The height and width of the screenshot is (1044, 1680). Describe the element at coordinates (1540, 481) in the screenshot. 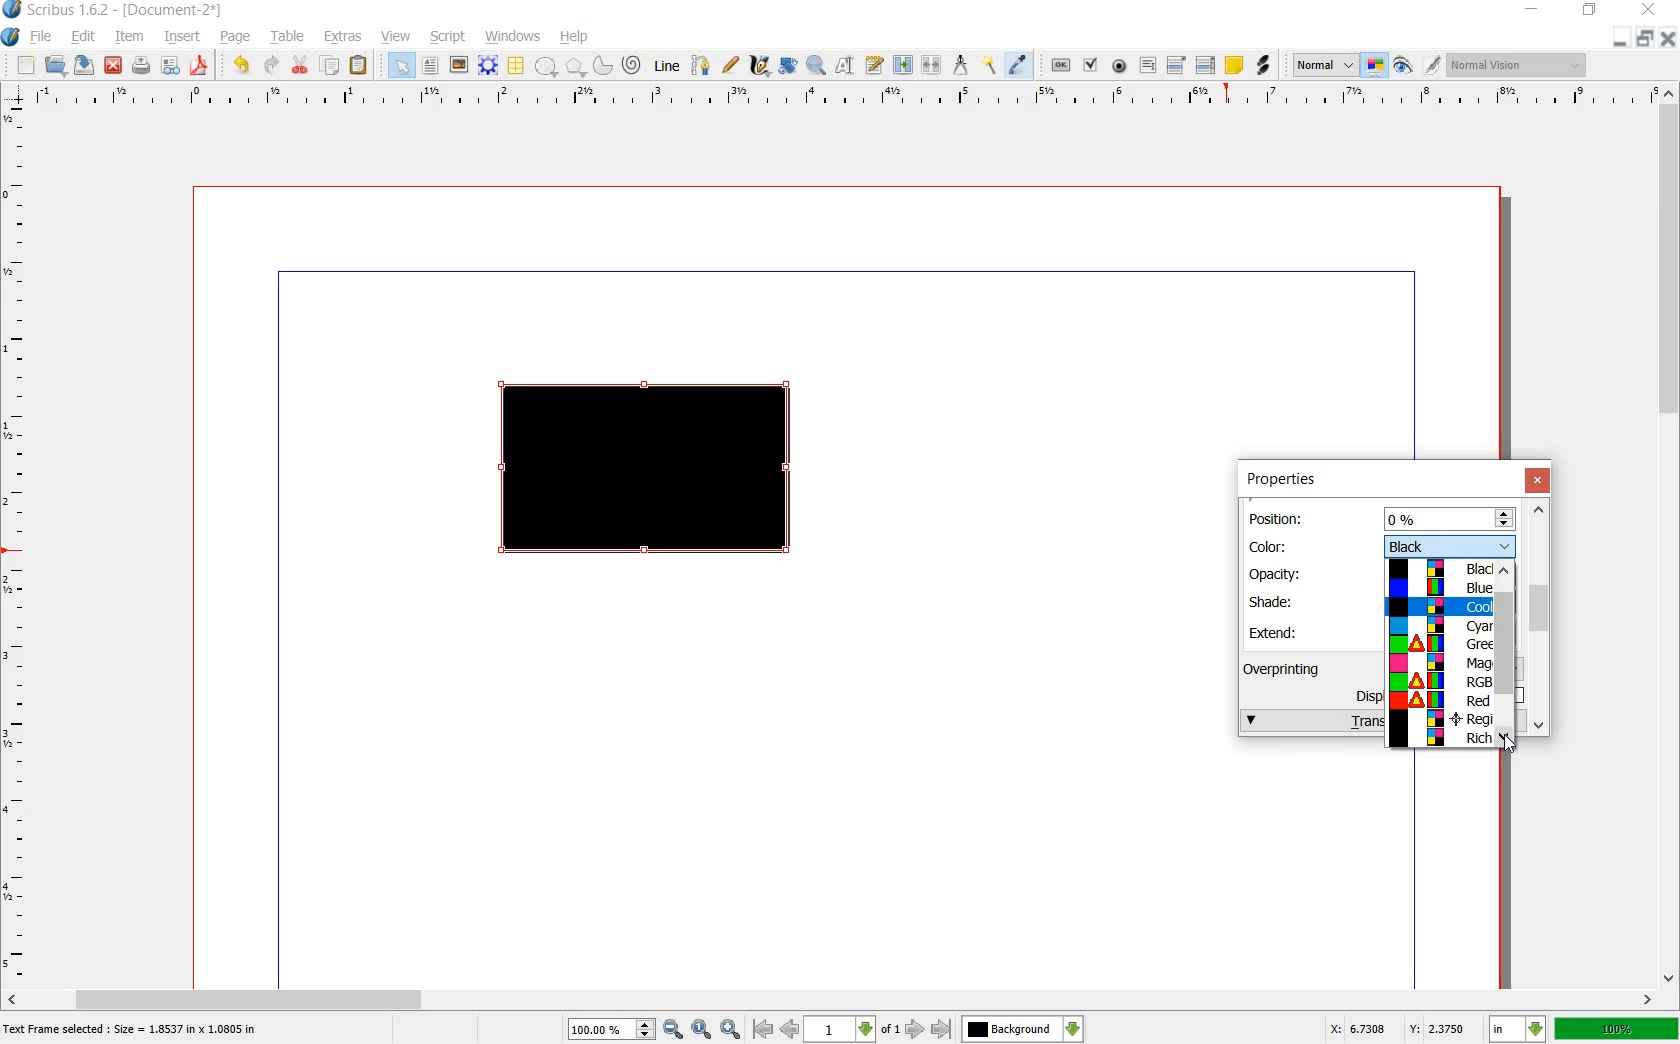

I see `close` at that location.